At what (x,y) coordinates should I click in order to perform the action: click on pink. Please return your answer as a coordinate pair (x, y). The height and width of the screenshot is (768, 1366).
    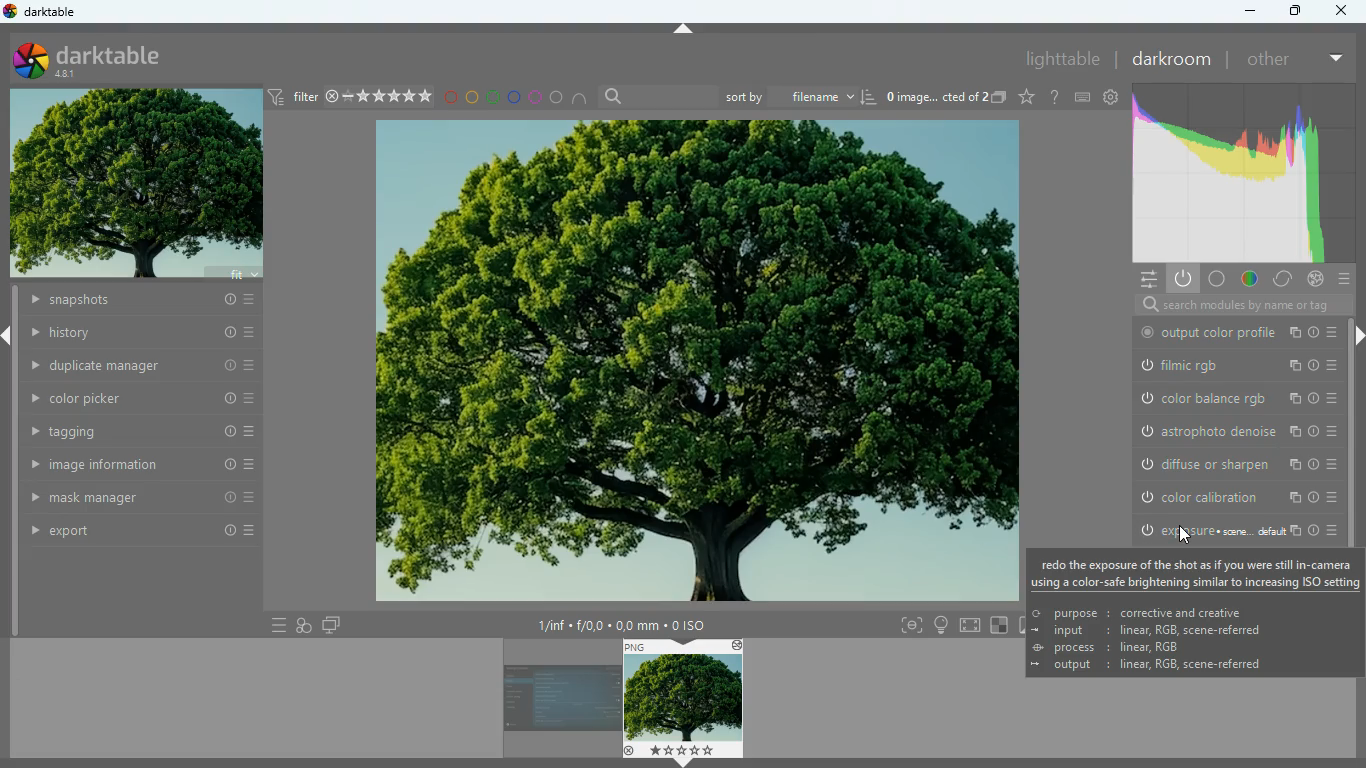
    Looking at the image, I should click on (534, 98).